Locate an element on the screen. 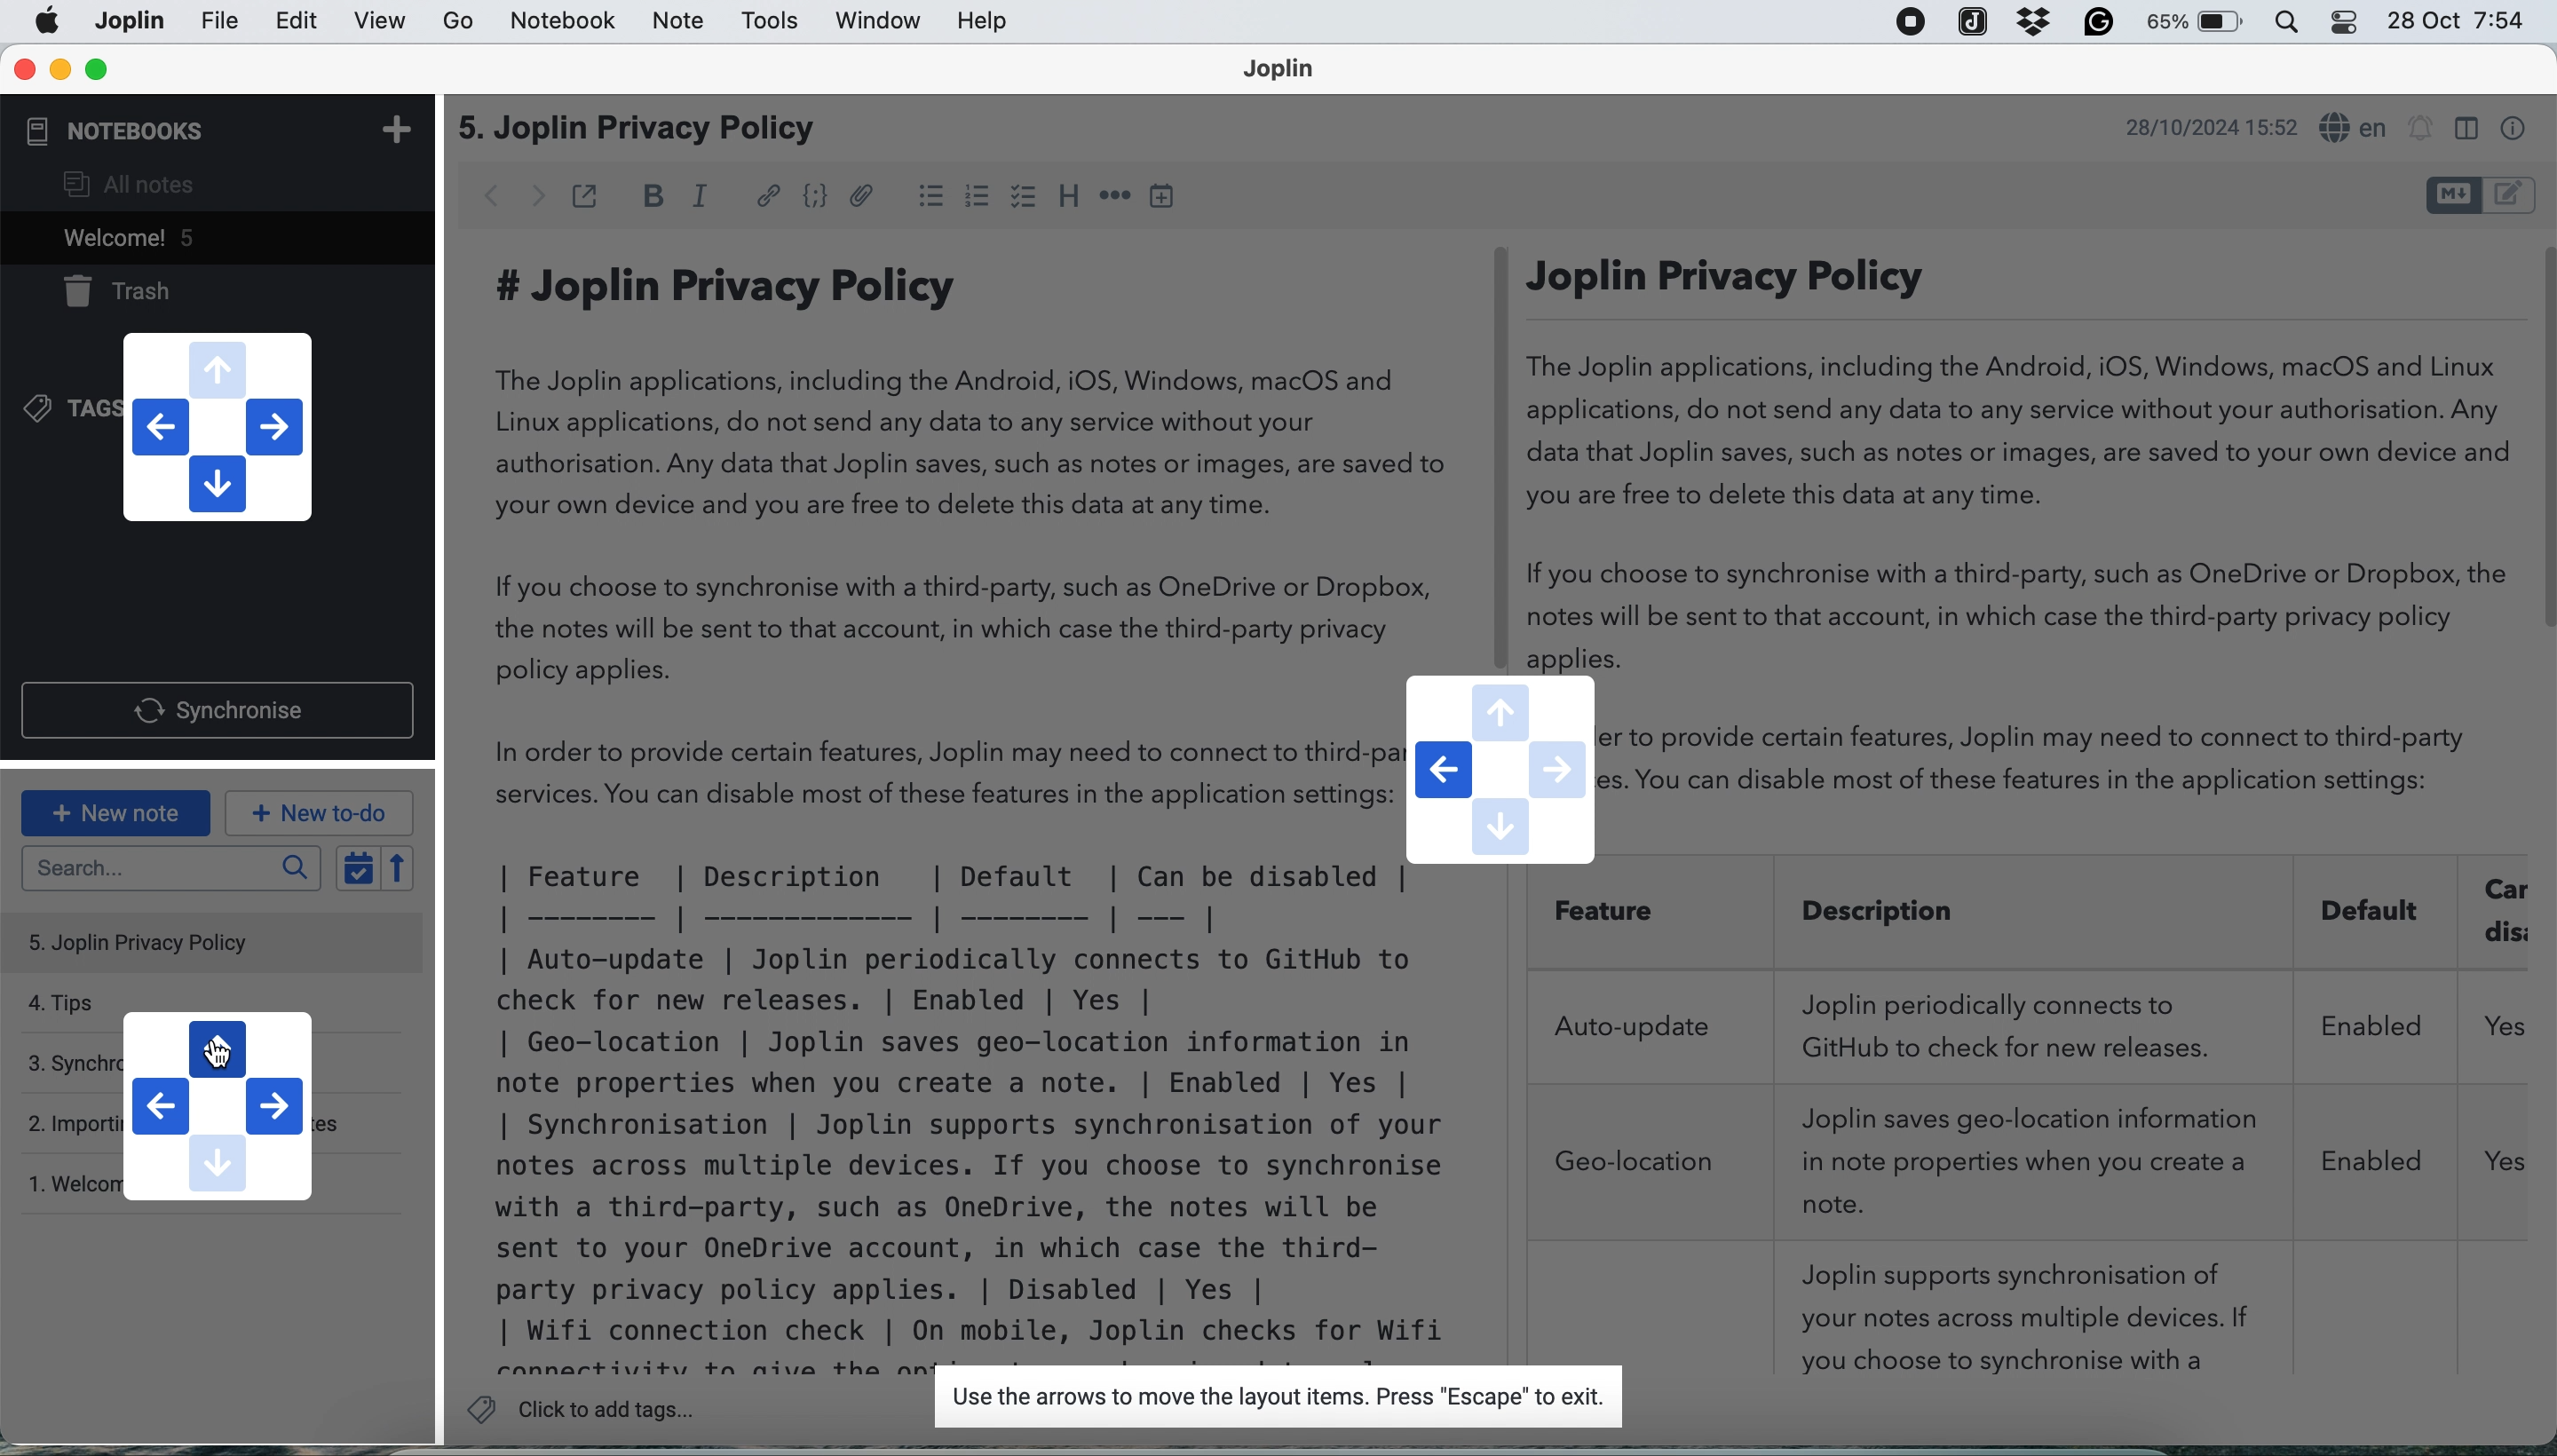 This screenshot has height=1456, width=2557. 28 Oct 7:54 is located at coordinates (2456, 22).